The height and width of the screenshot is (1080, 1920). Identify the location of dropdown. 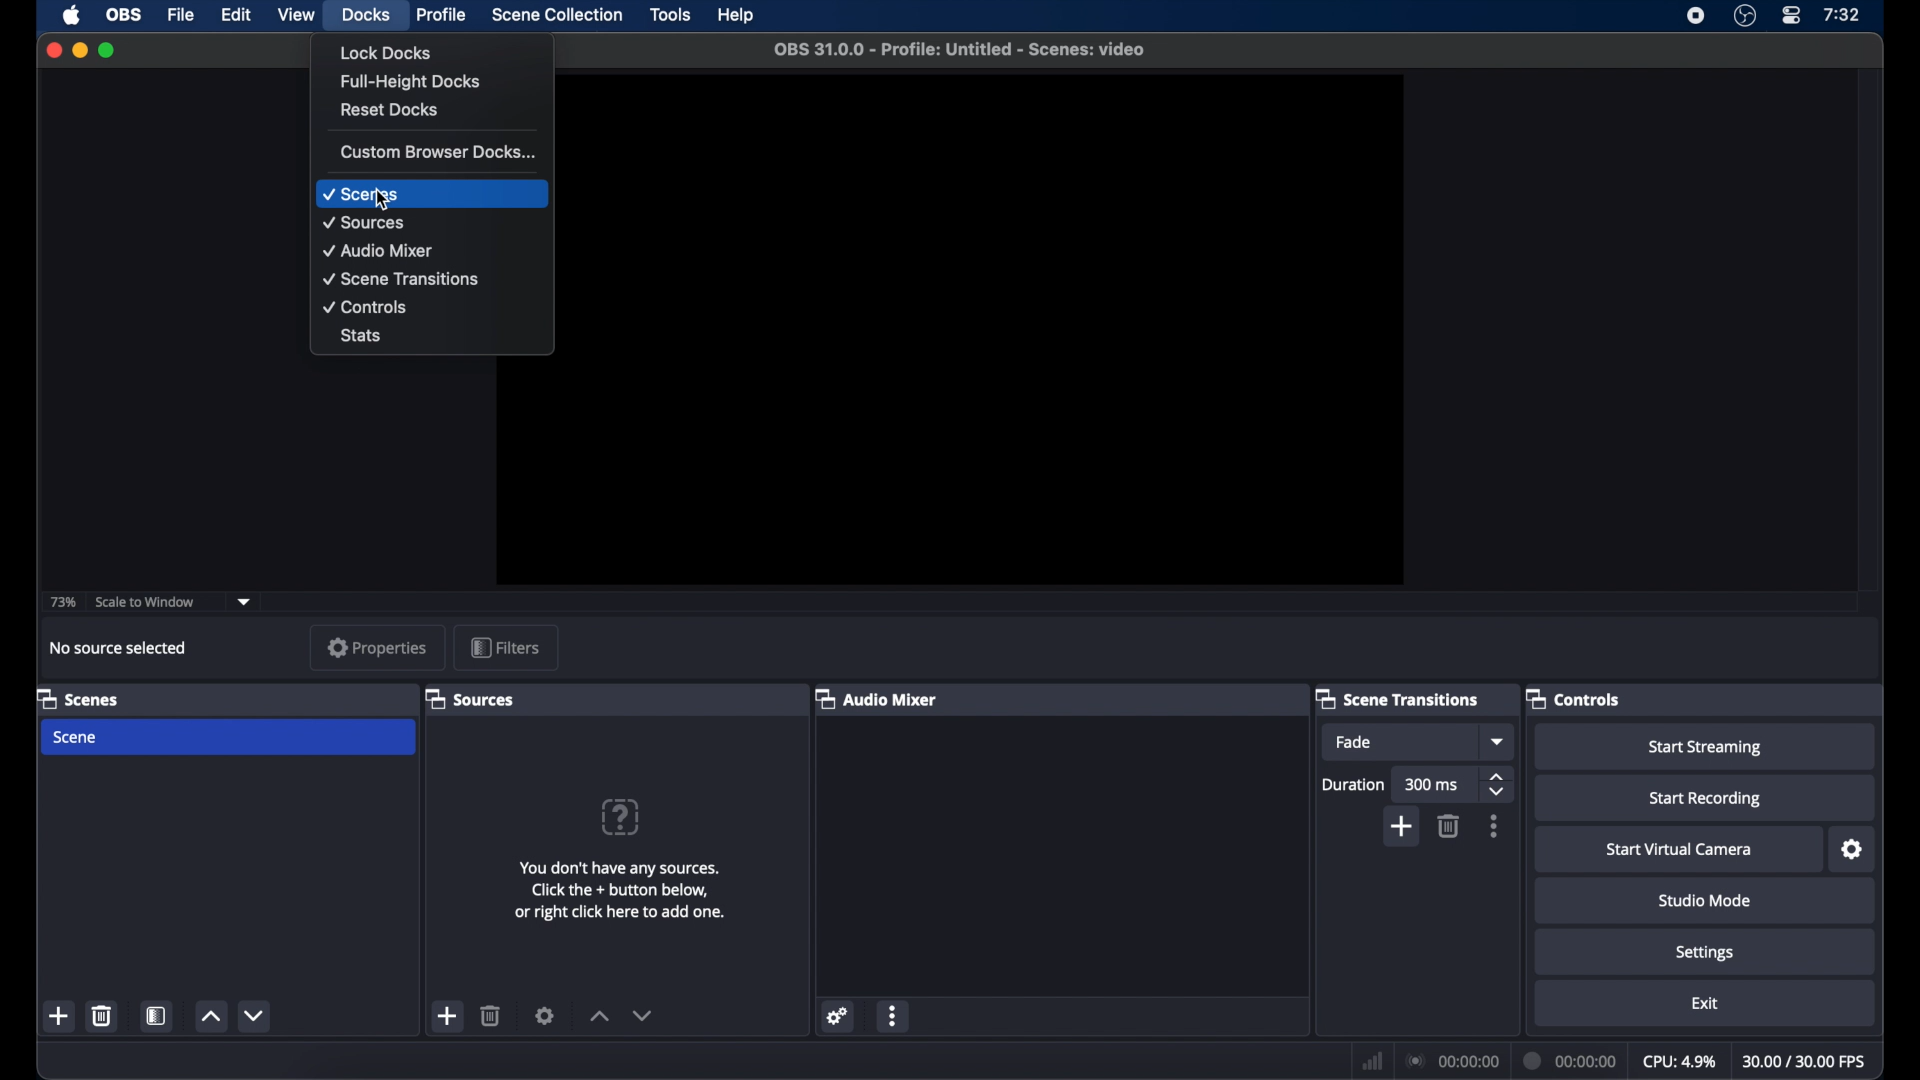
(248, 600).